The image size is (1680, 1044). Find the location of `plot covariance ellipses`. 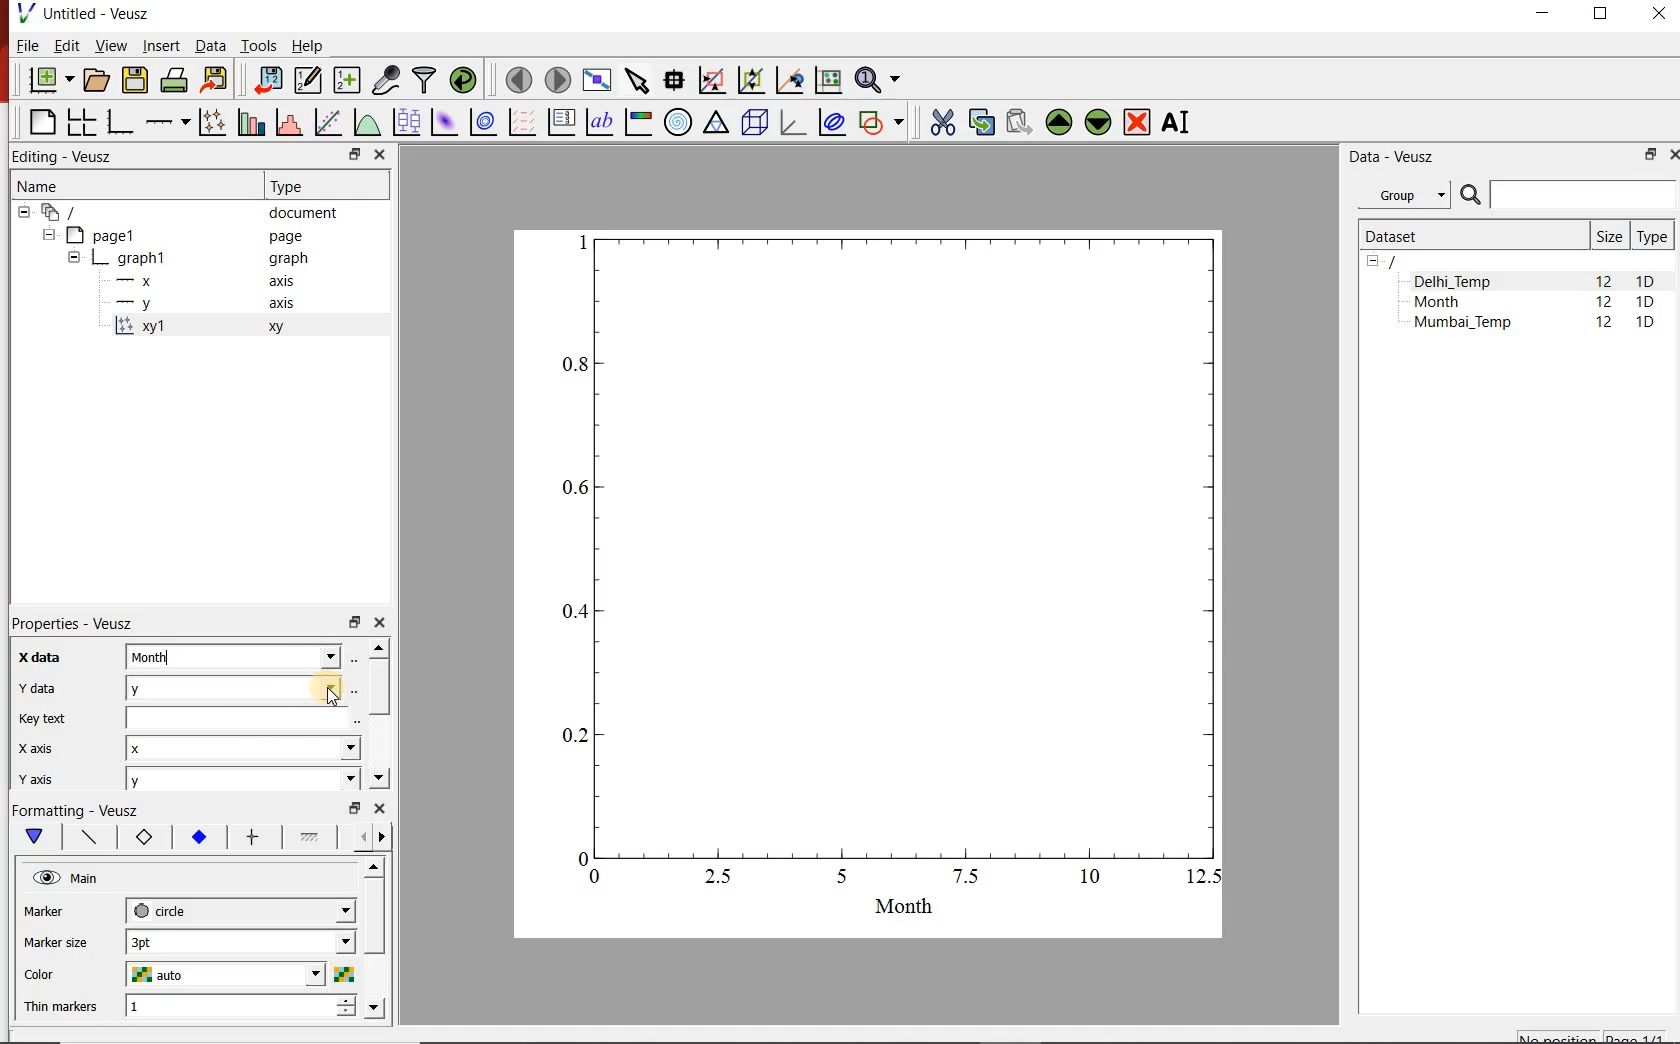

plot covariance ellipses is located at coordinates (832, 122).